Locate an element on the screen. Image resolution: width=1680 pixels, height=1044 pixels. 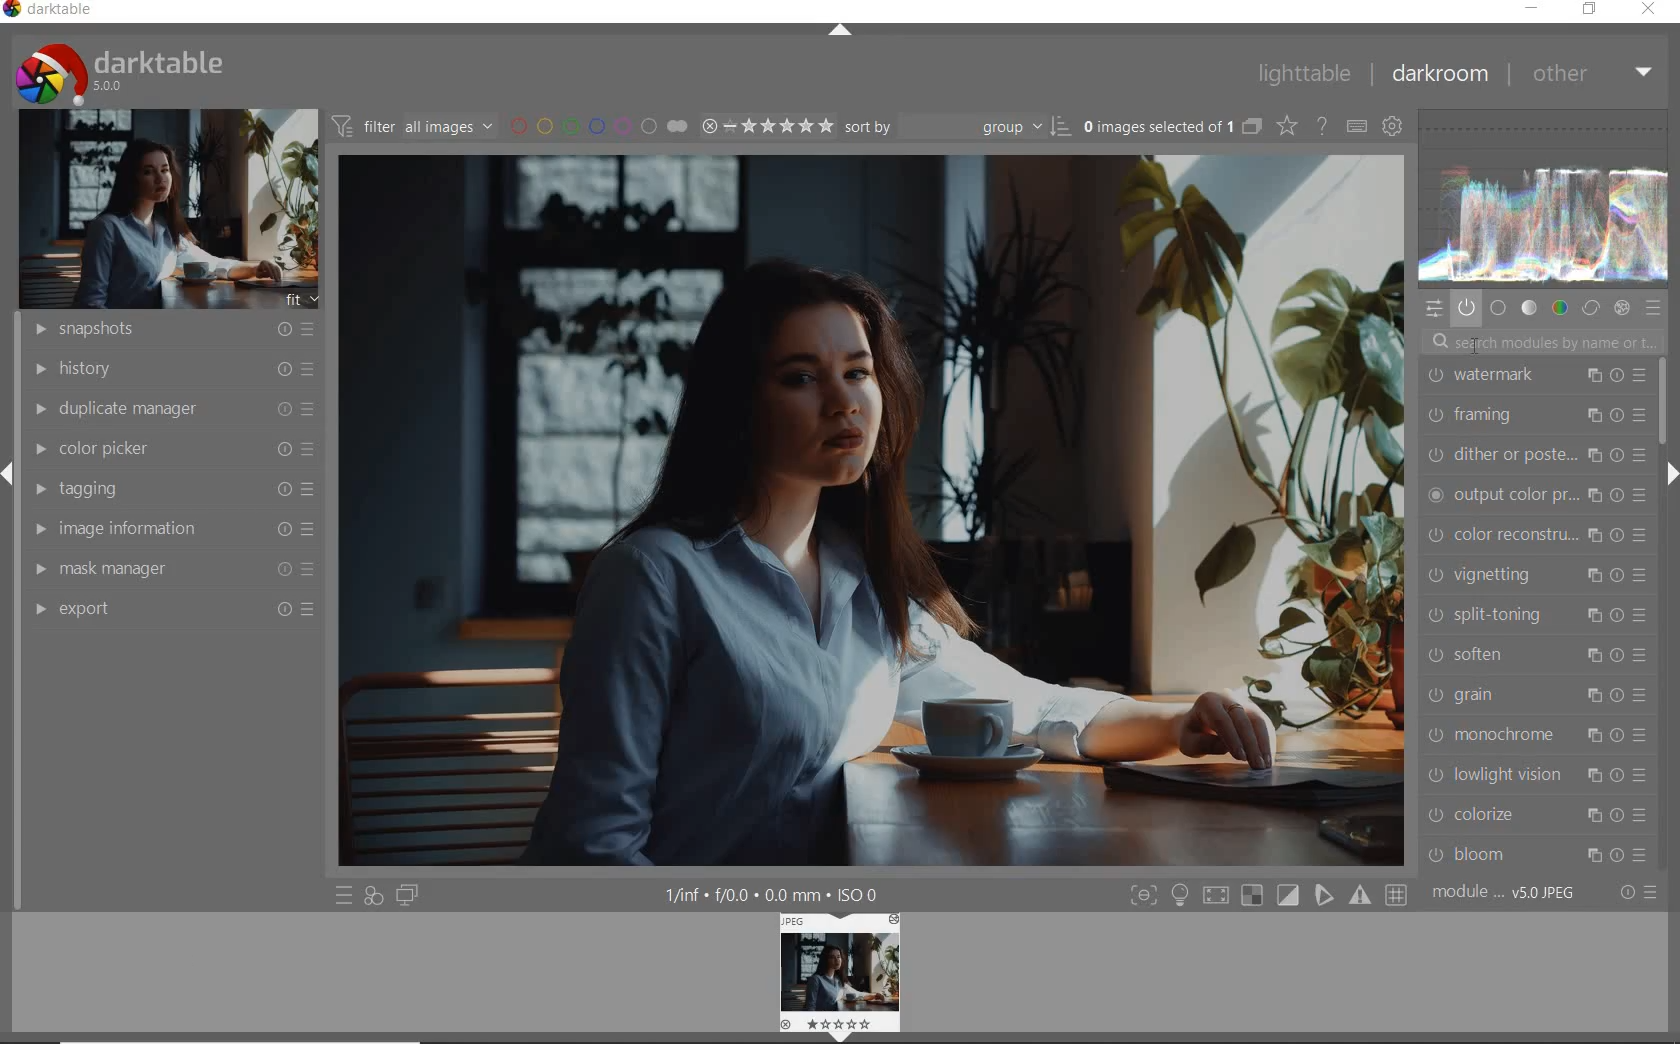
waveform is located at coordinates (1549, 198).